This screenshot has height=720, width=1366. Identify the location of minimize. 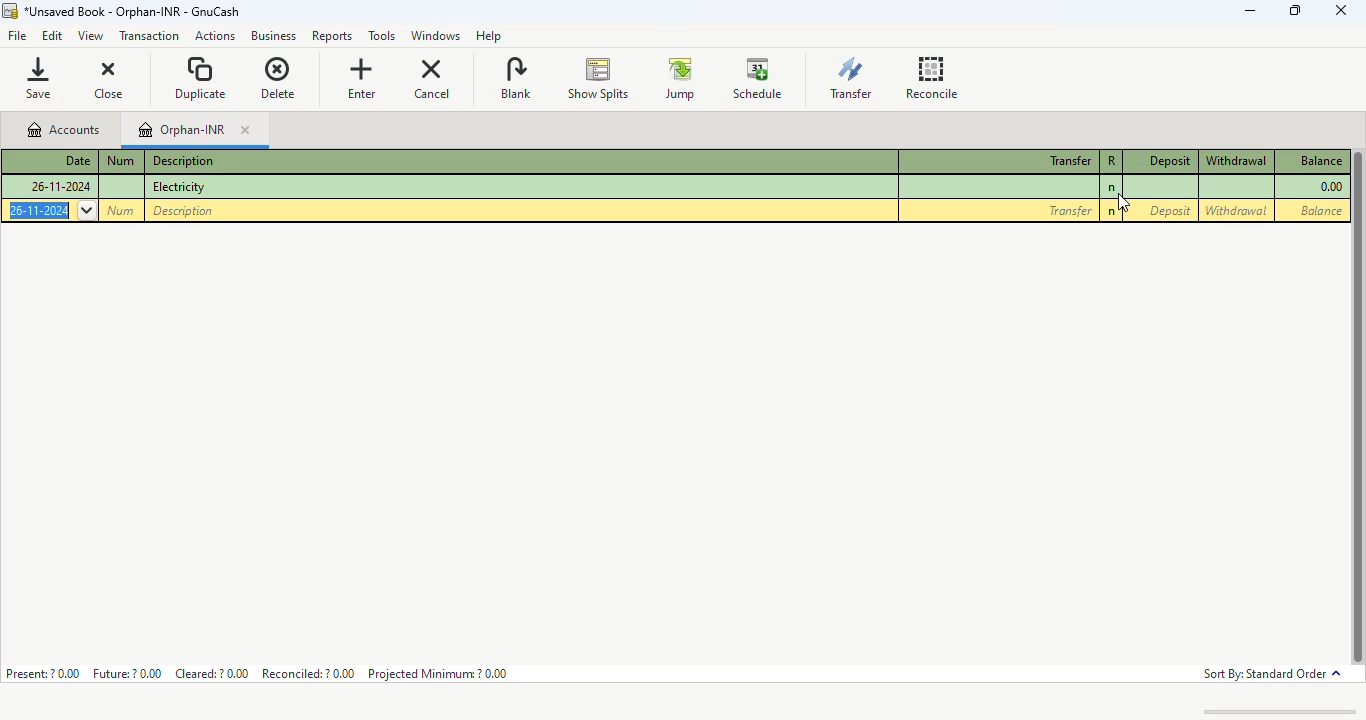
(1251, 11).